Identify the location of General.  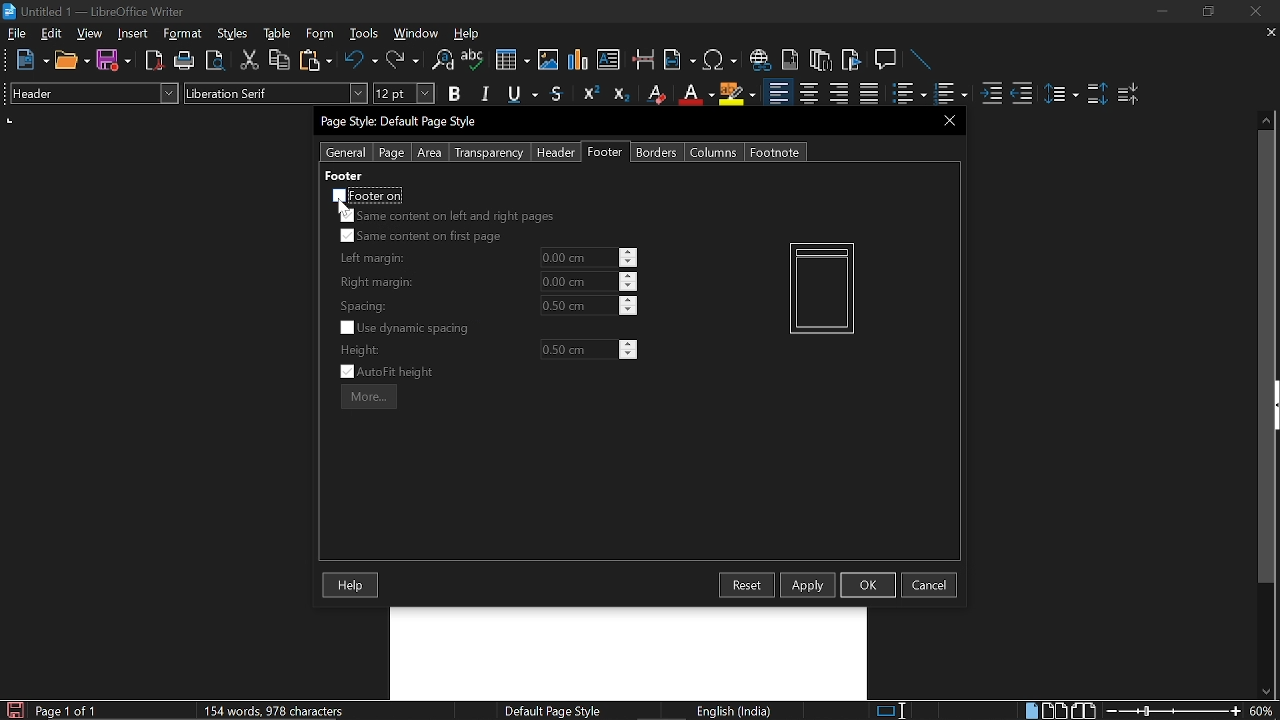
(347, 152).